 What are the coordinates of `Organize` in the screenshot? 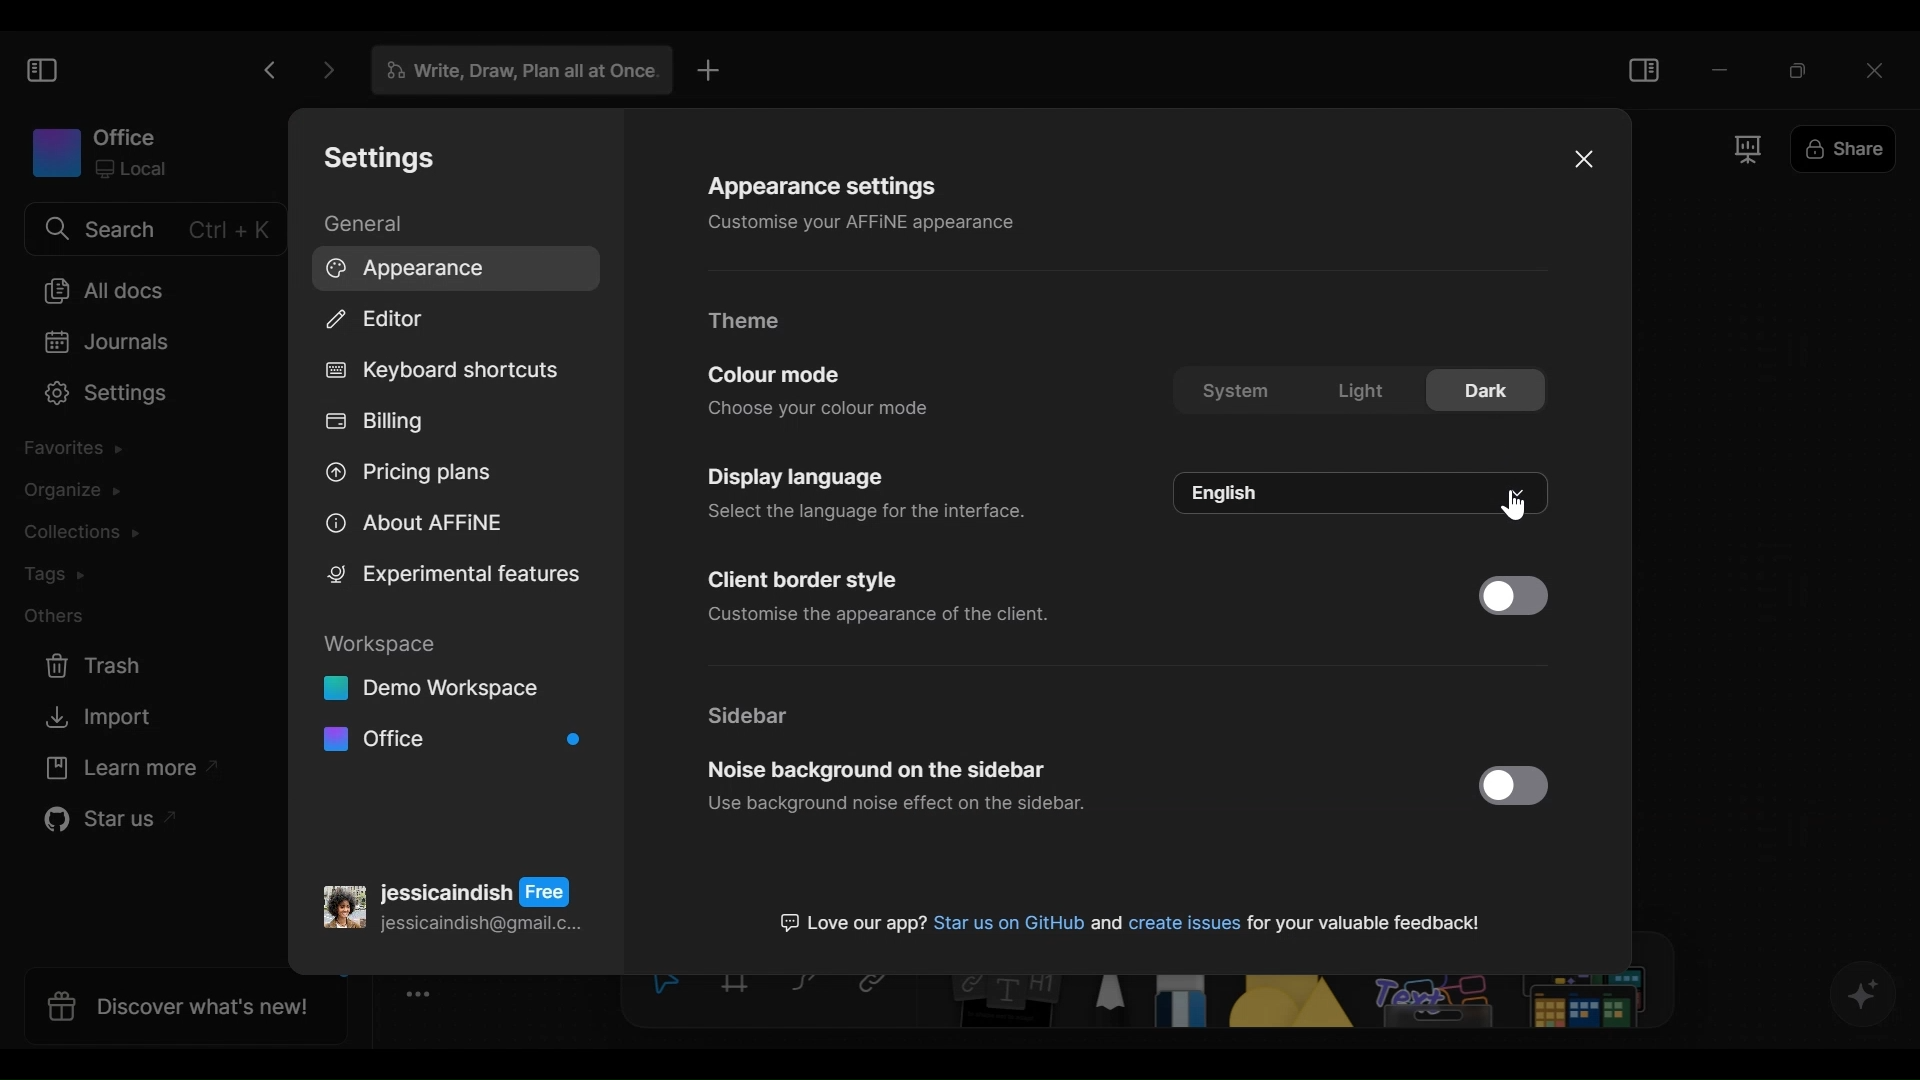 It's located at (70, 492).